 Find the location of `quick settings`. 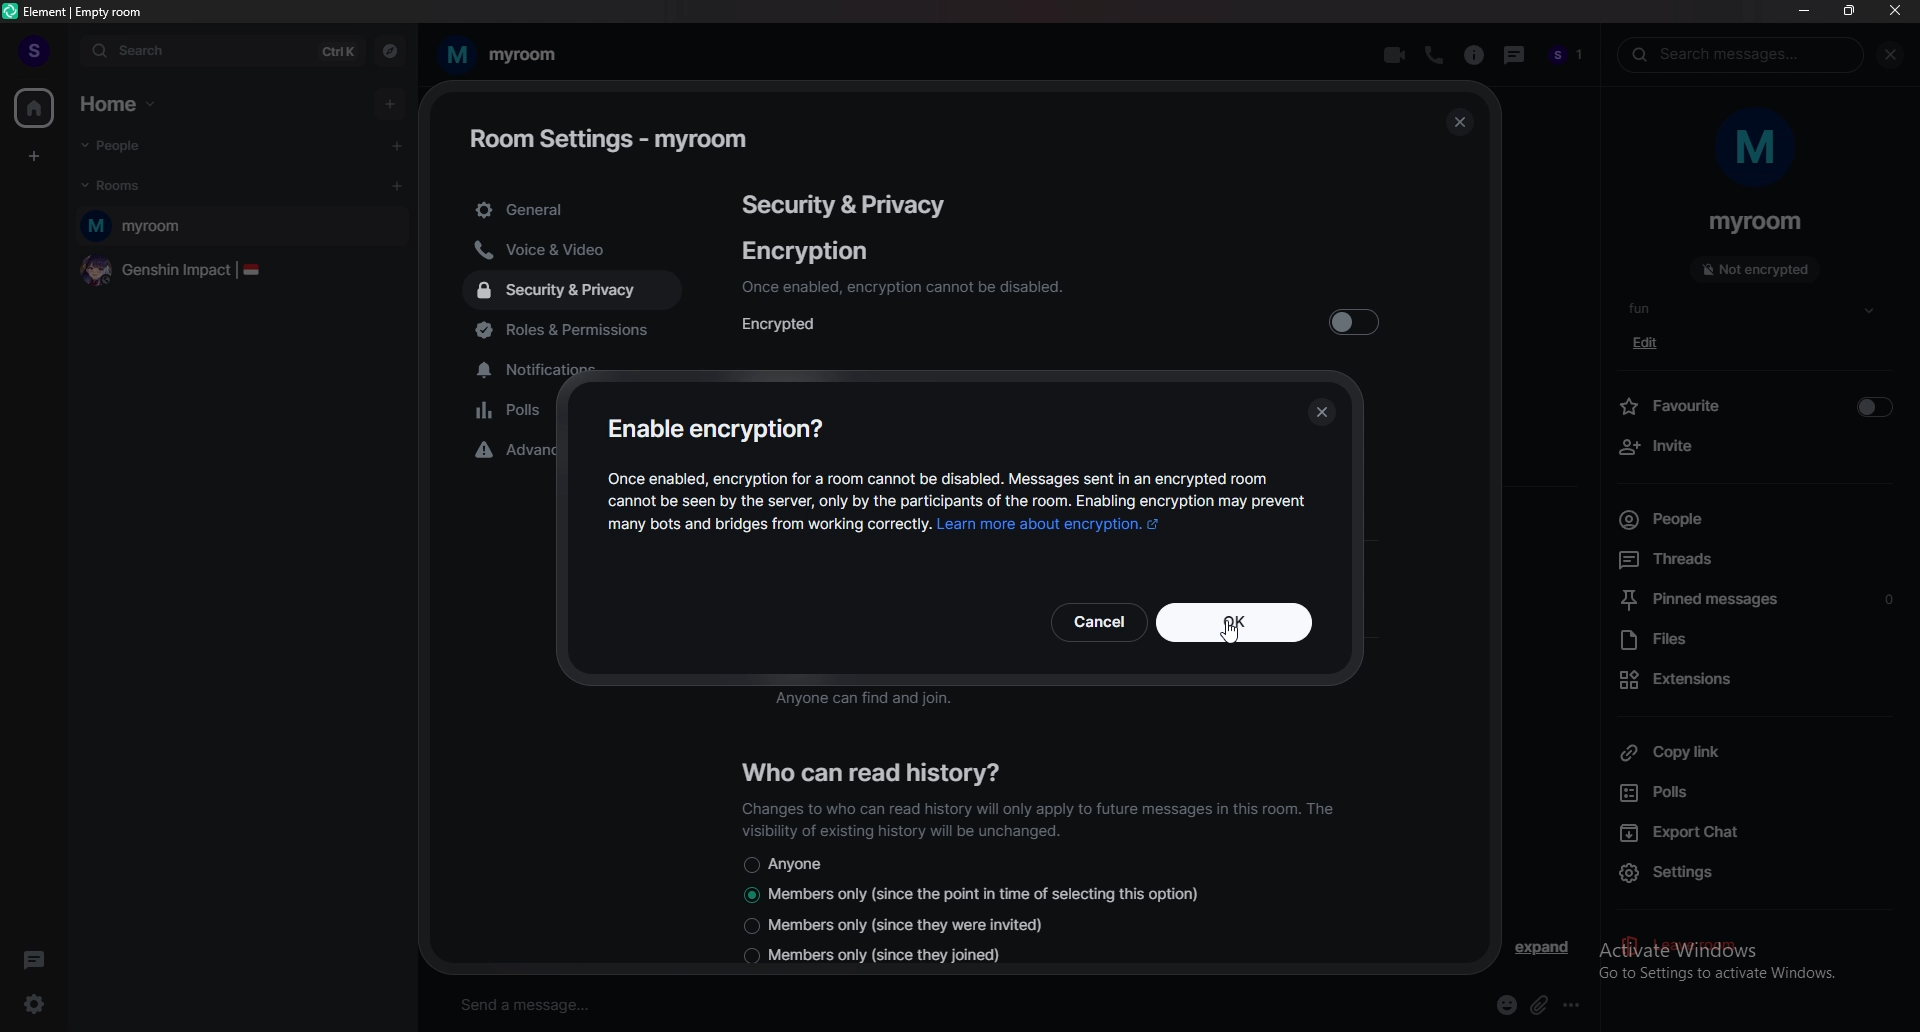

quick settings is located at coordinates (35, 1004).